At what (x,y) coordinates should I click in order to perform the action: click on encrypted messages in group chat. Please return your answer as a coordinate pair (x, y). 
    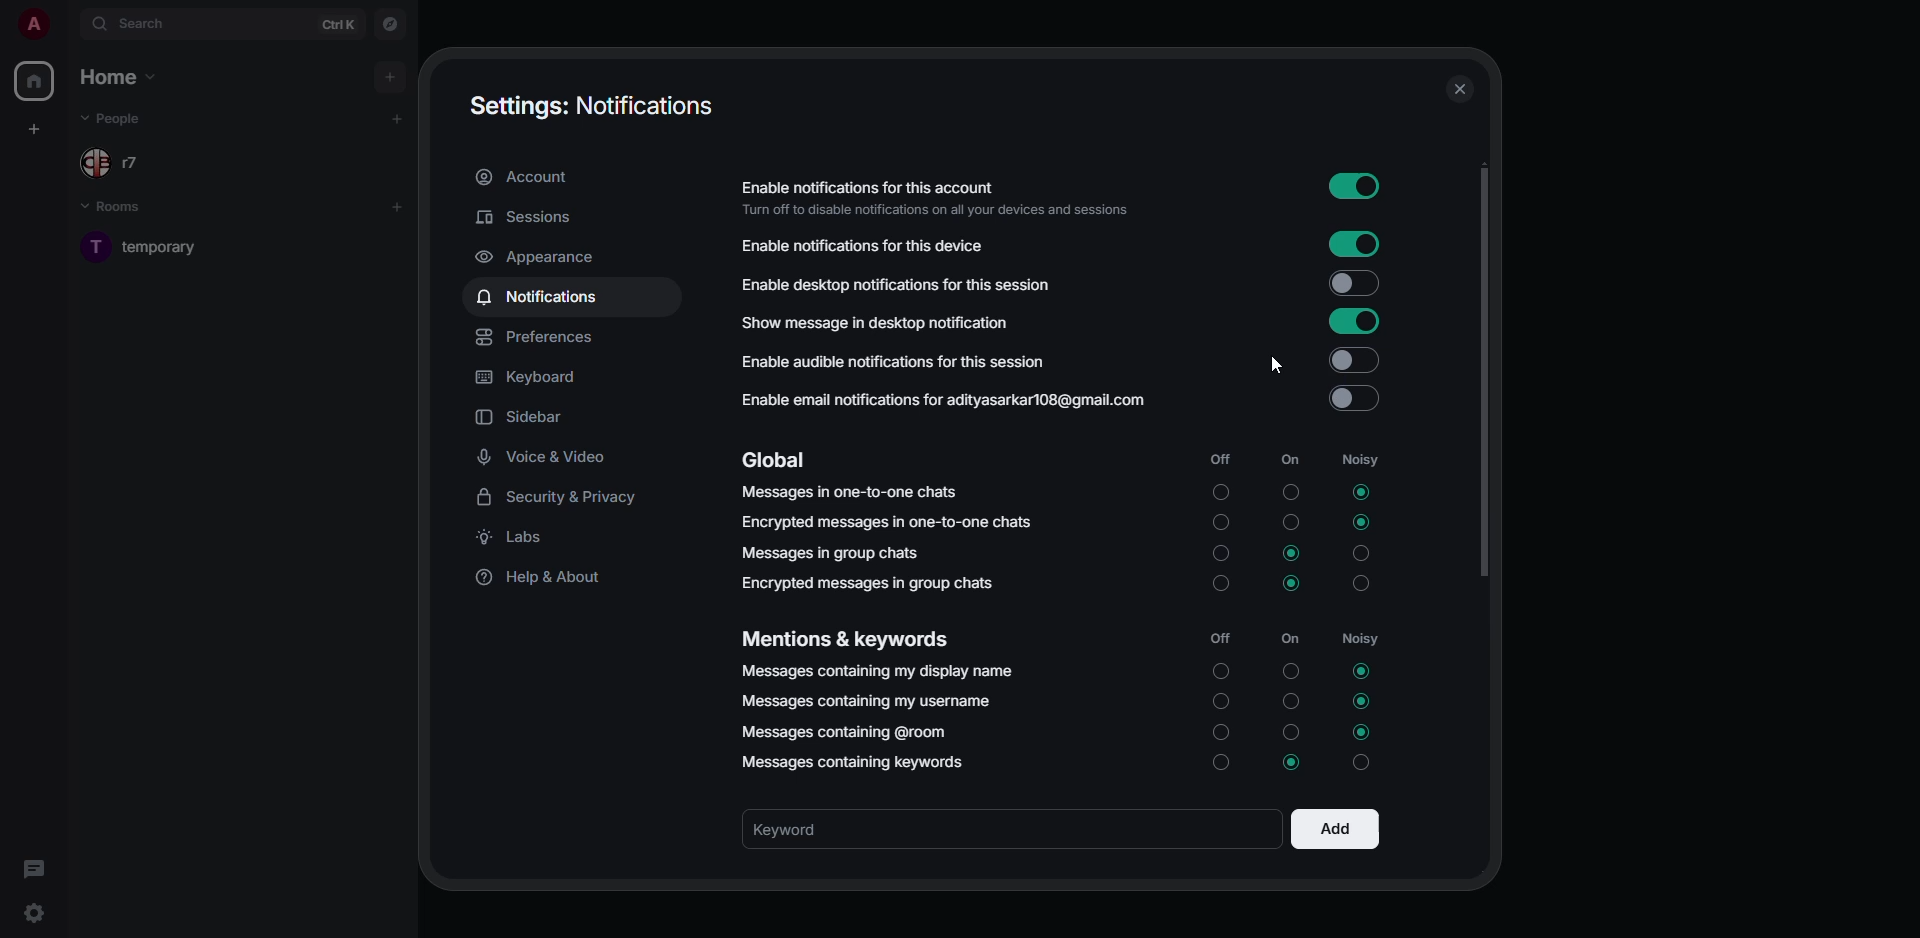
    Looking at the image, I should click on (871, 584).